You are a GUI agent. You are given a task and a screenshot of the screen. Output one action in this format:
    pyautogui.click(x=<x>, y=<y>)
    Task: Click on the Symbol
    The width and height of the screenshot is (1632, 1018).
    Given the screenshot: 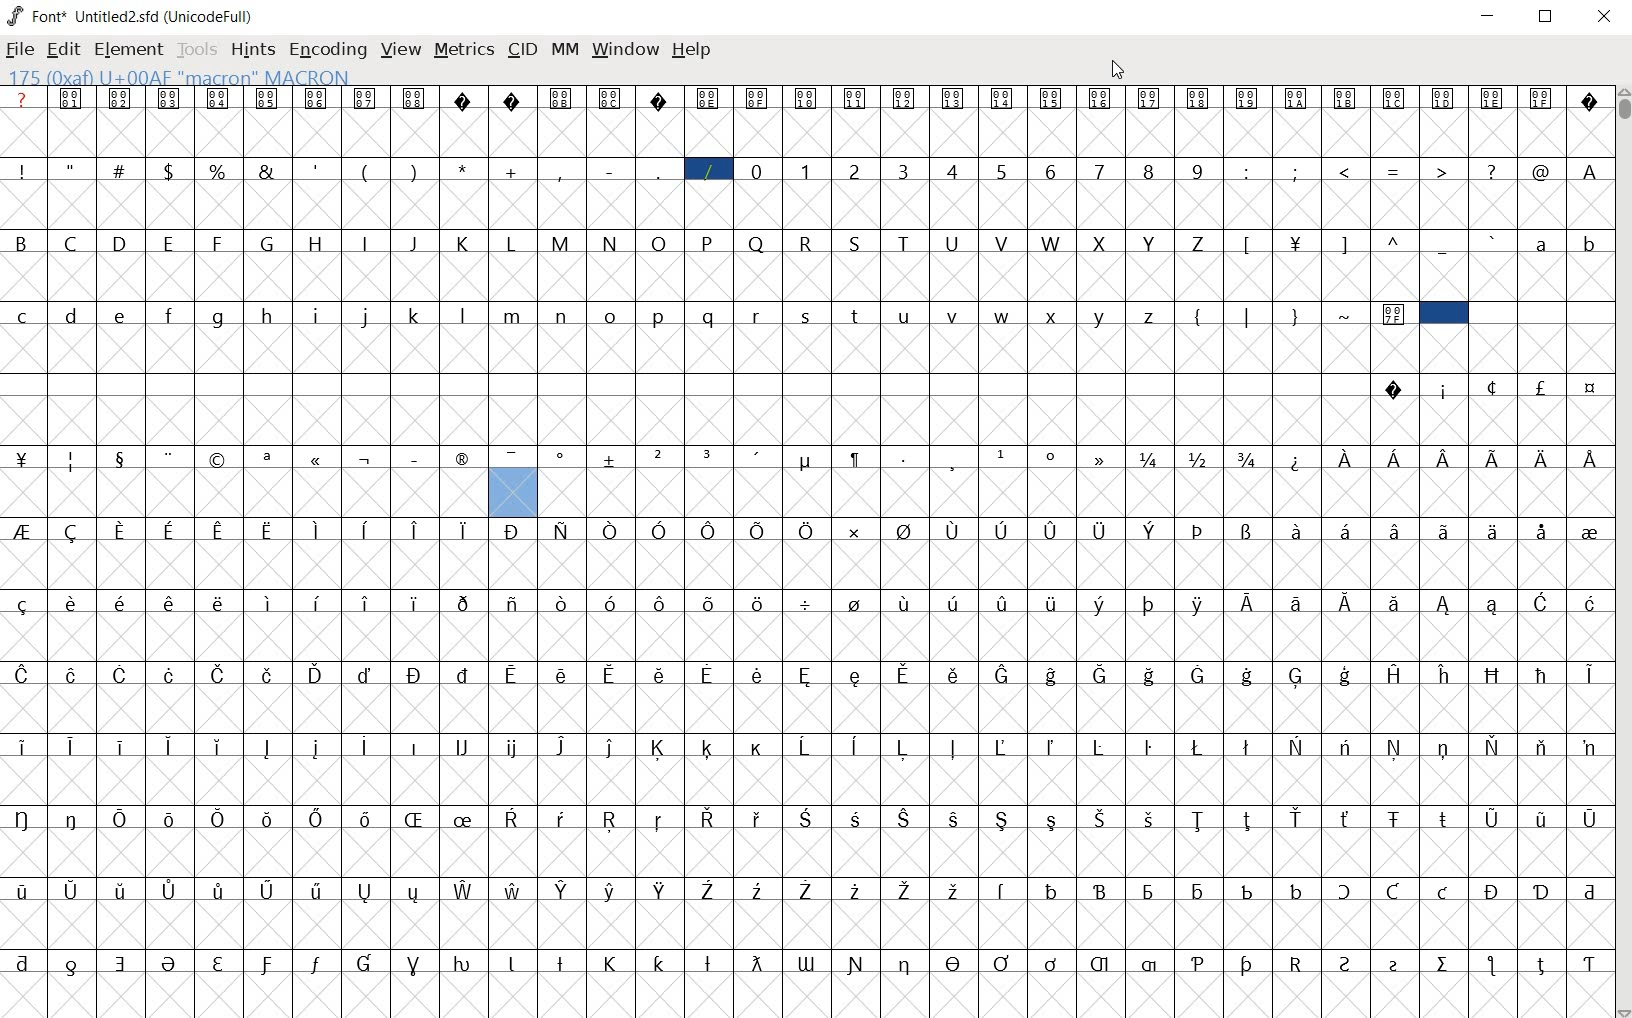 What is the action you would take?
    pyautogui.click(x=1099, y=747)
    